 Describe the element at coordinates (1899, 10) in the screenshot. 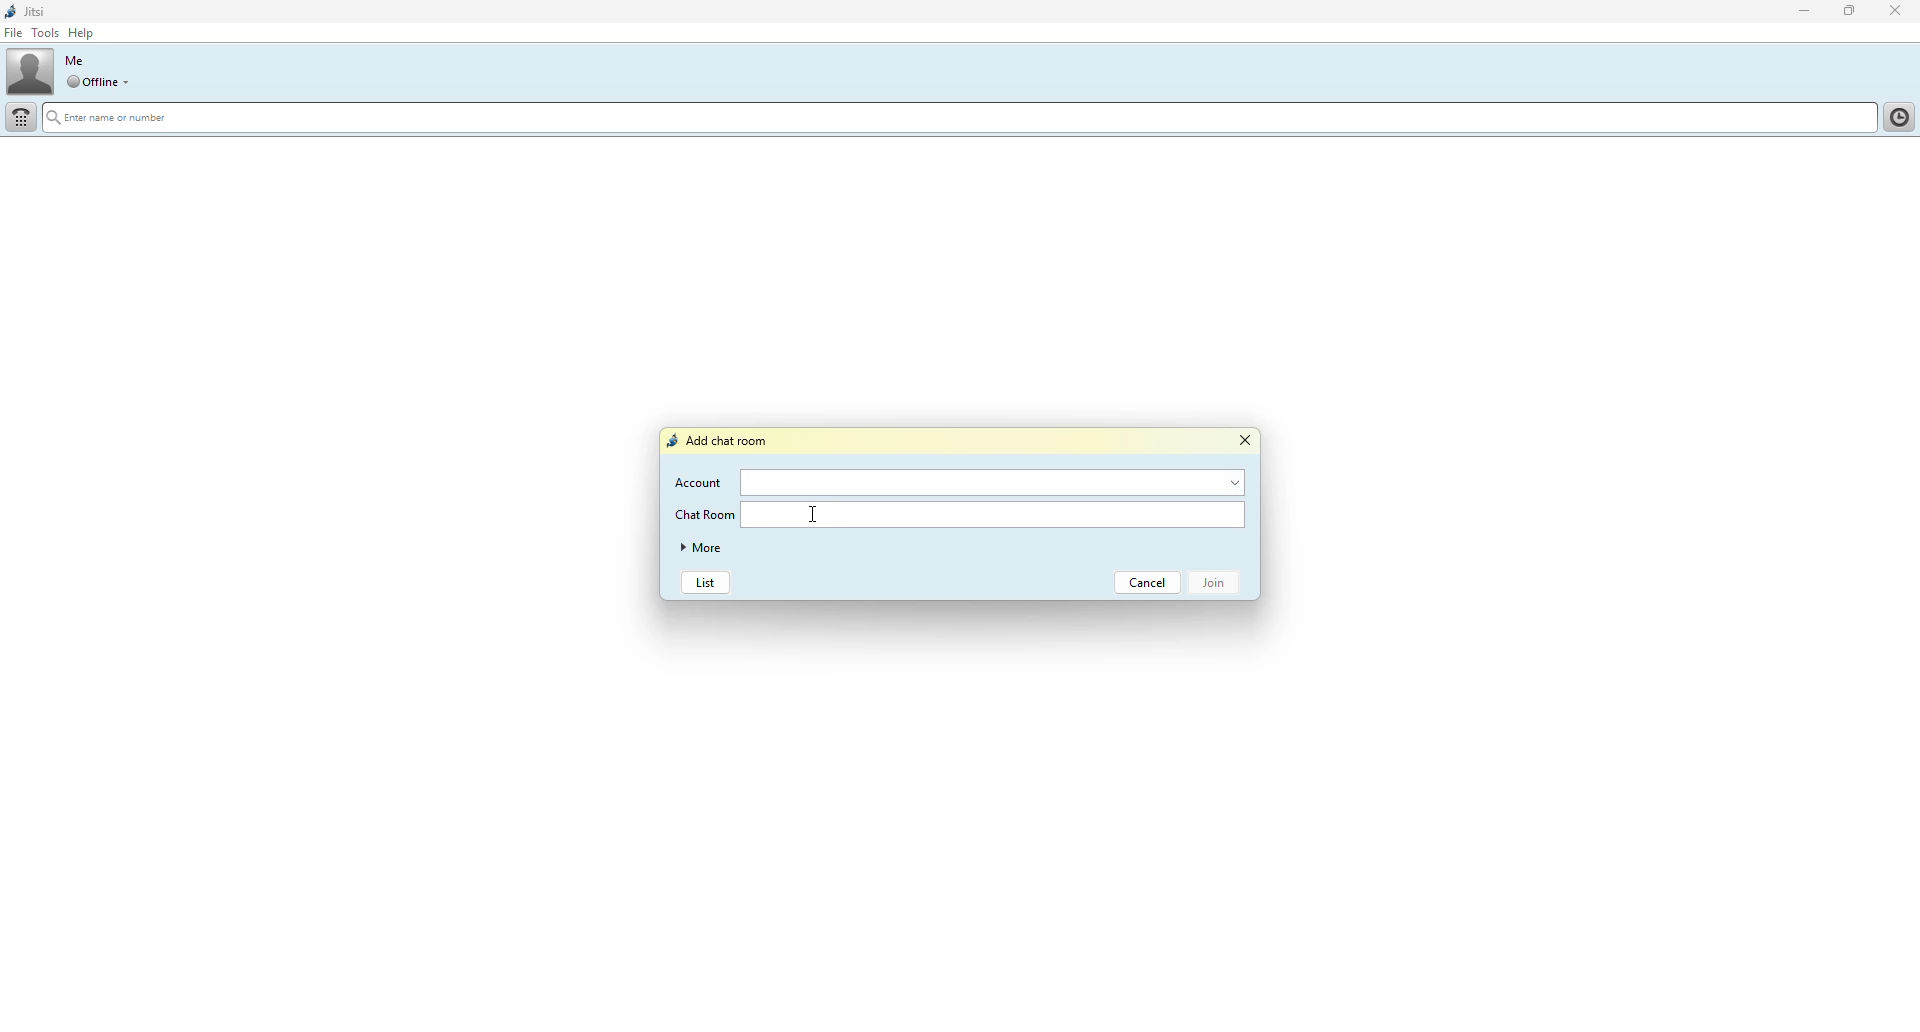

I see `close` at that location.